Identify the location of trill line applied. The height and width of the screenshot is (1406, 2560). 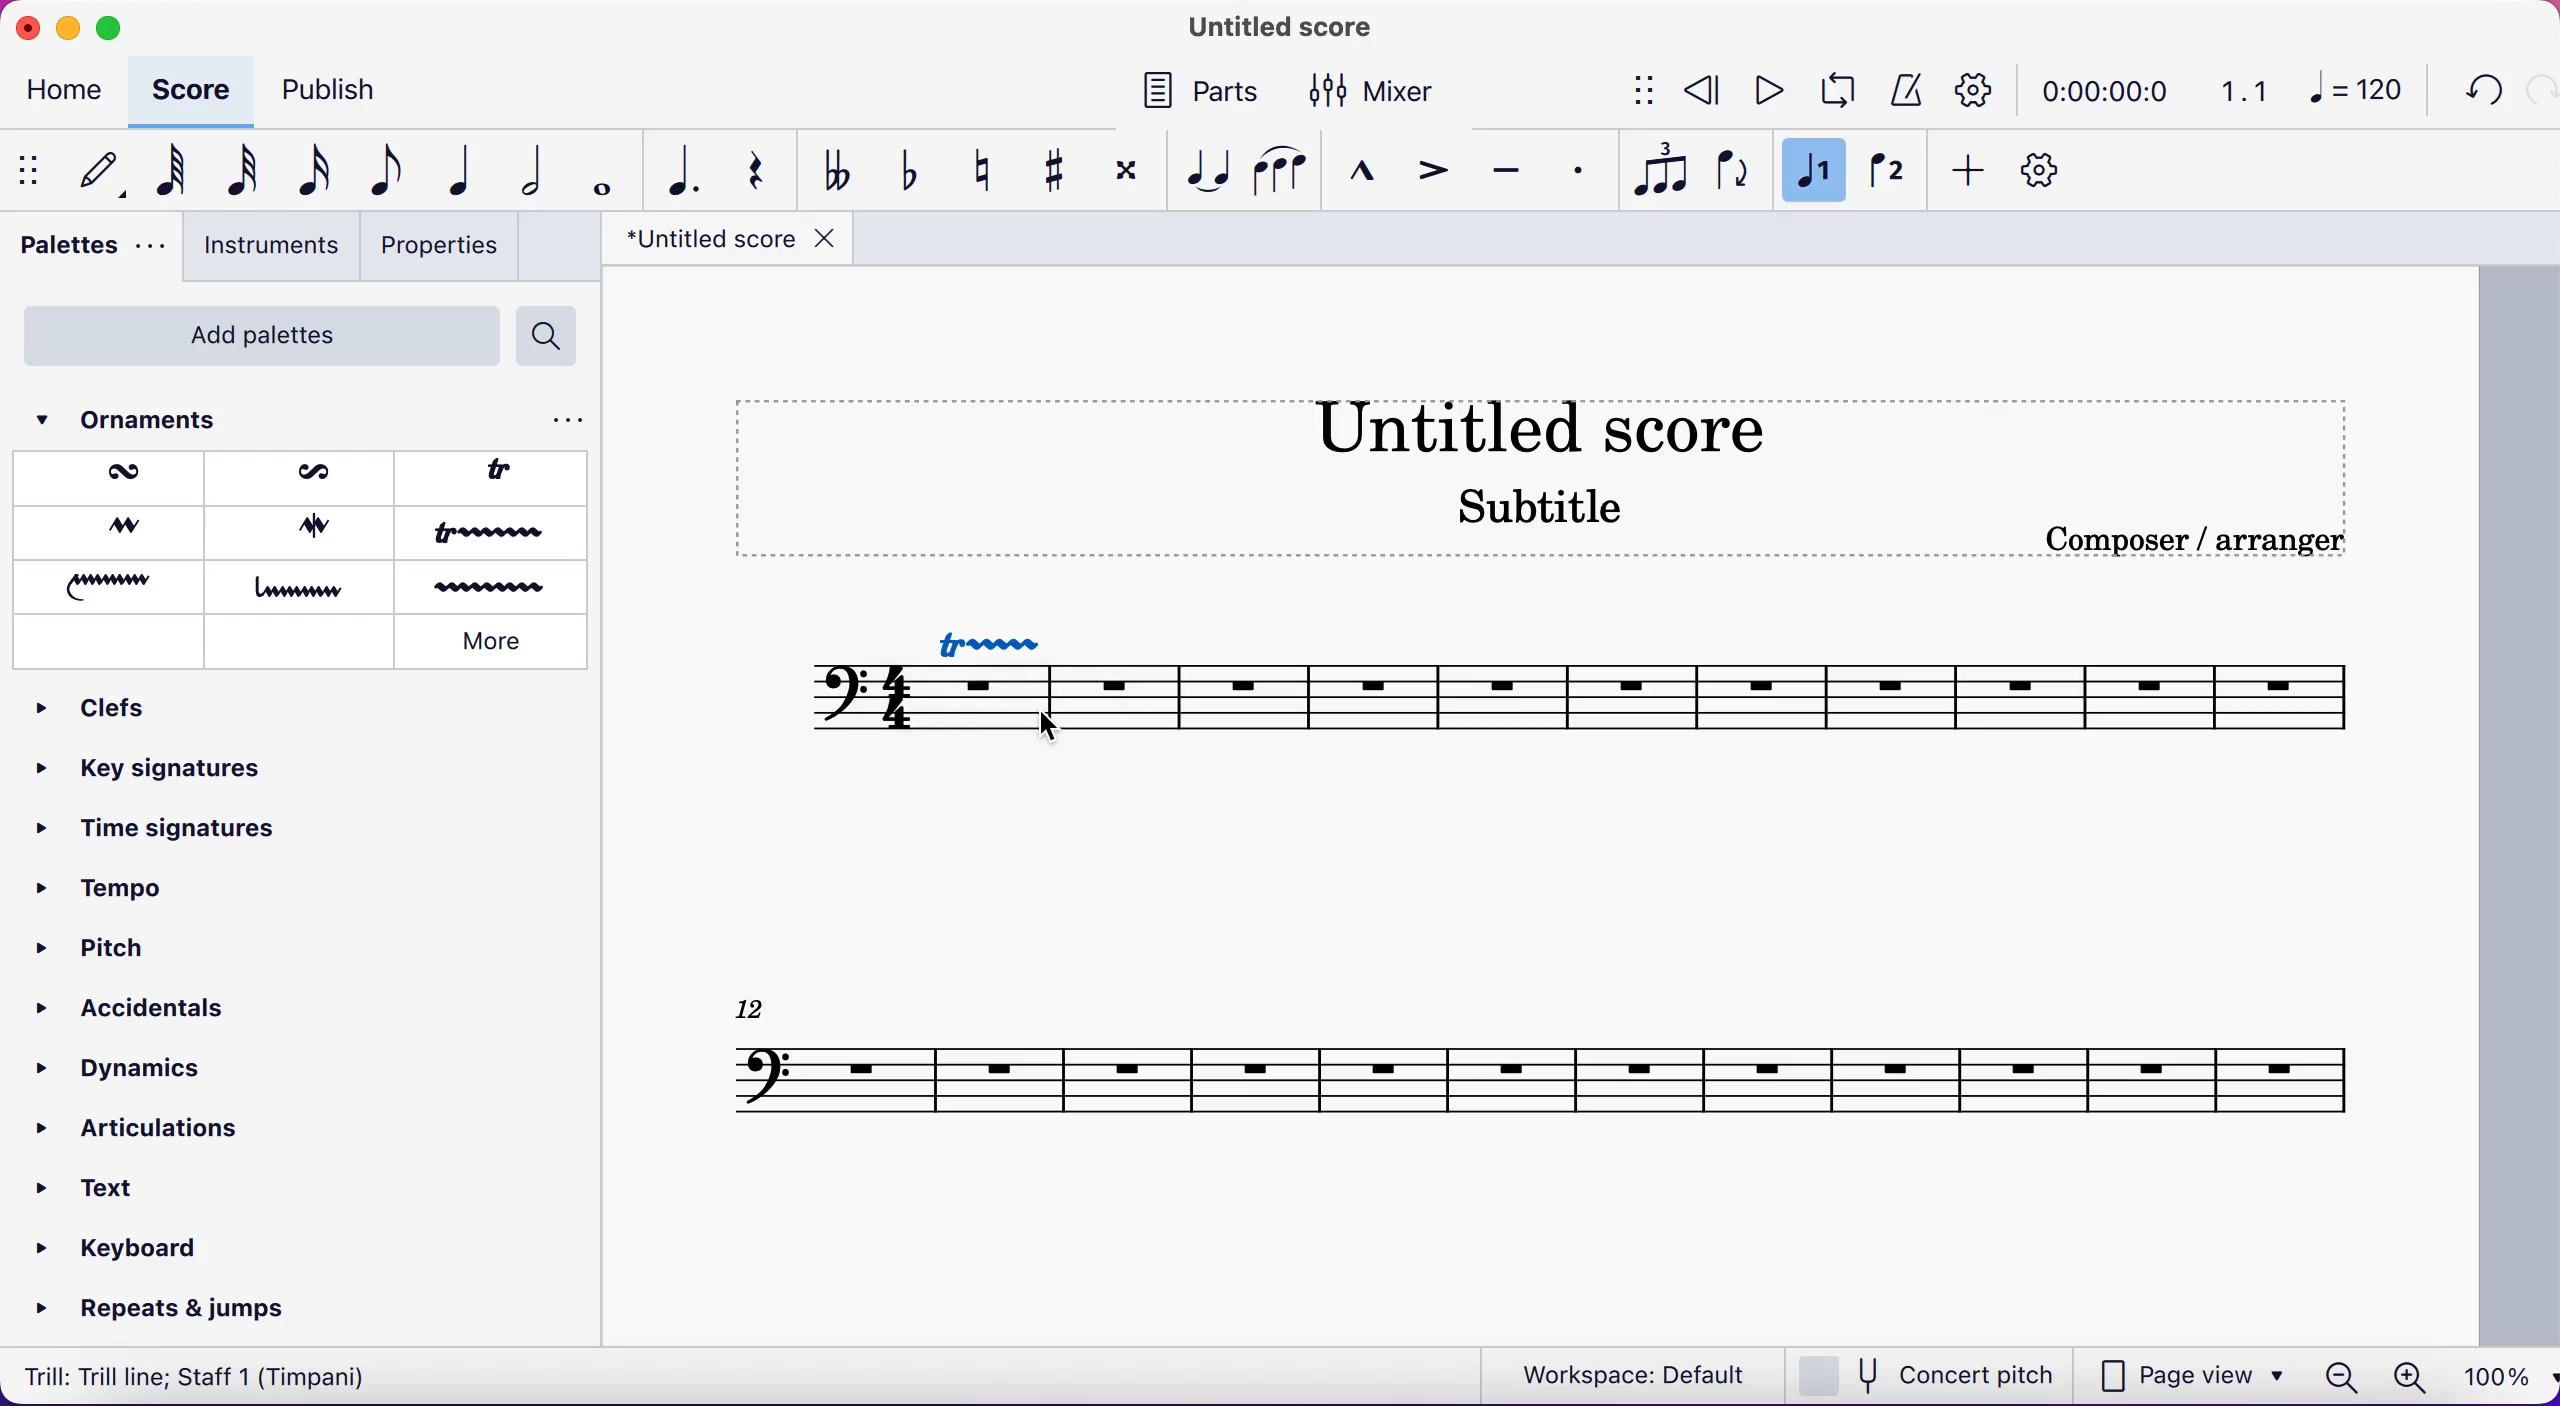
(1005, 641).